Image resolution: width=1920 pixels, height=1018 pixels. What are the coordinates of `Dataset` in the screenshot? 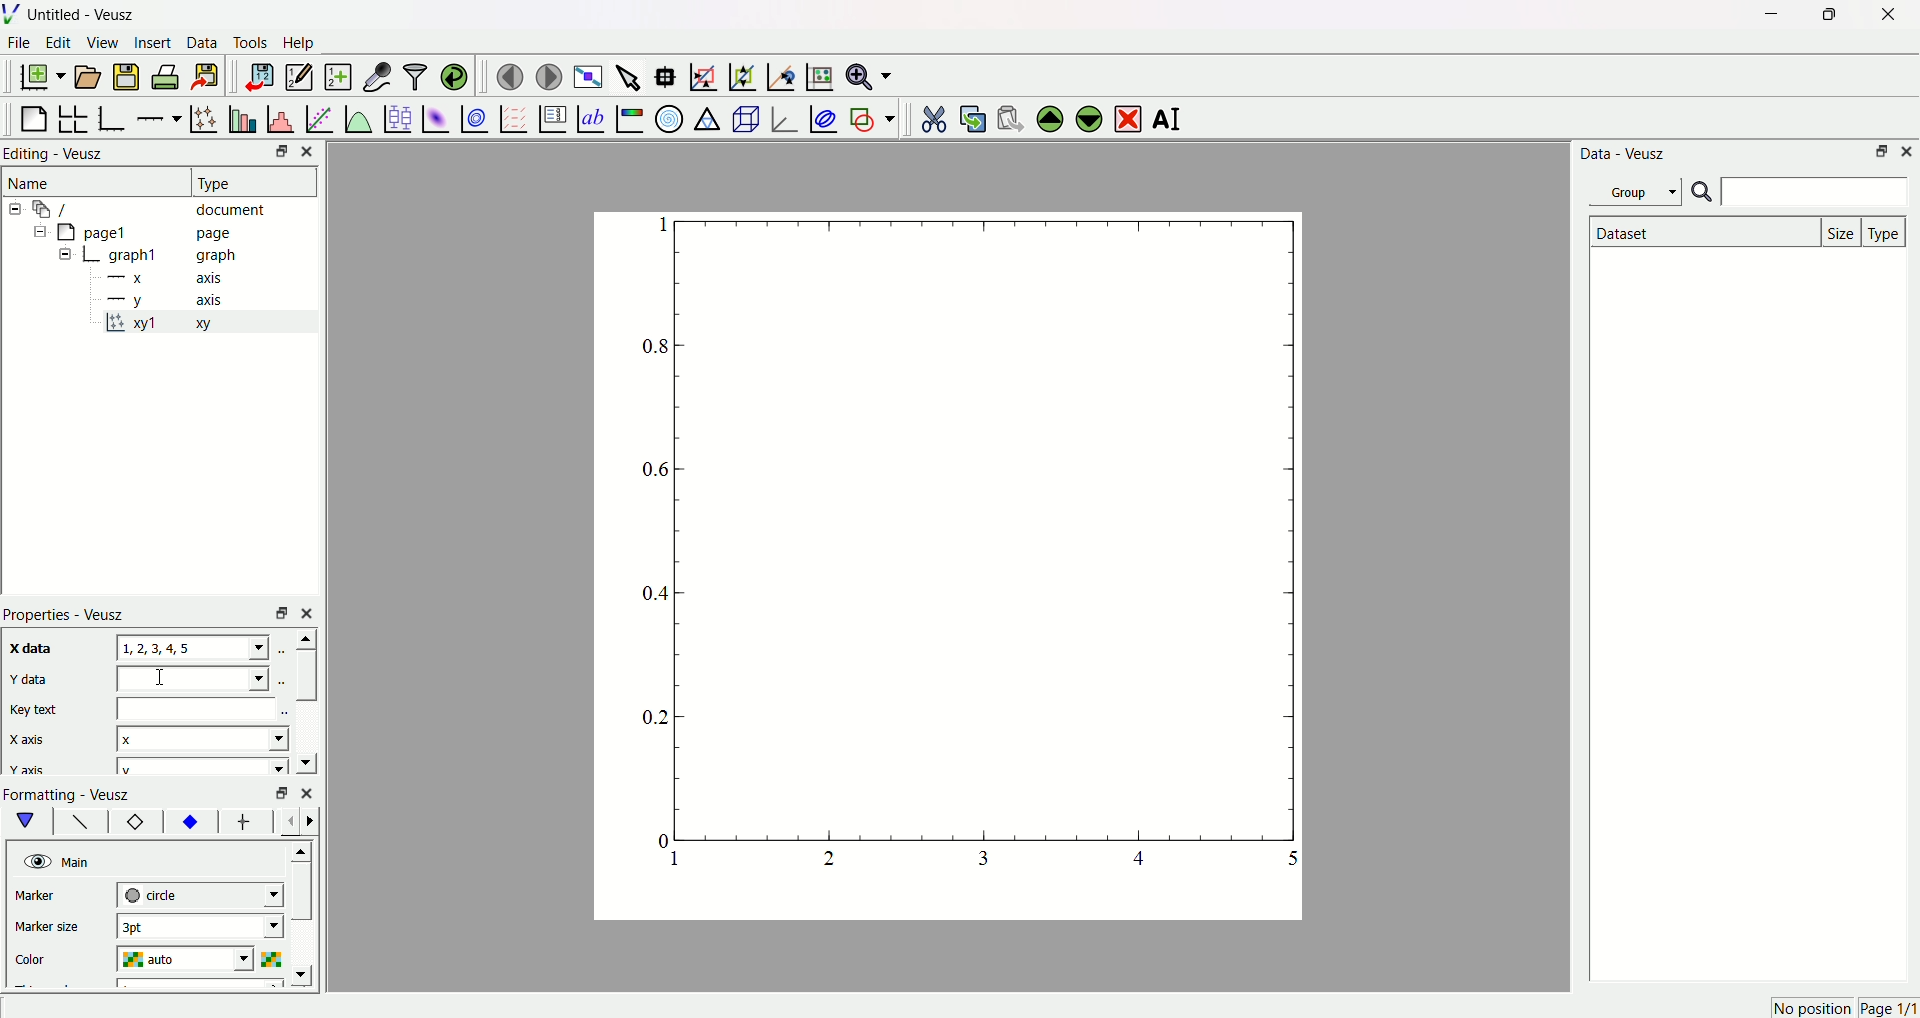 It's located at (1701, 232).